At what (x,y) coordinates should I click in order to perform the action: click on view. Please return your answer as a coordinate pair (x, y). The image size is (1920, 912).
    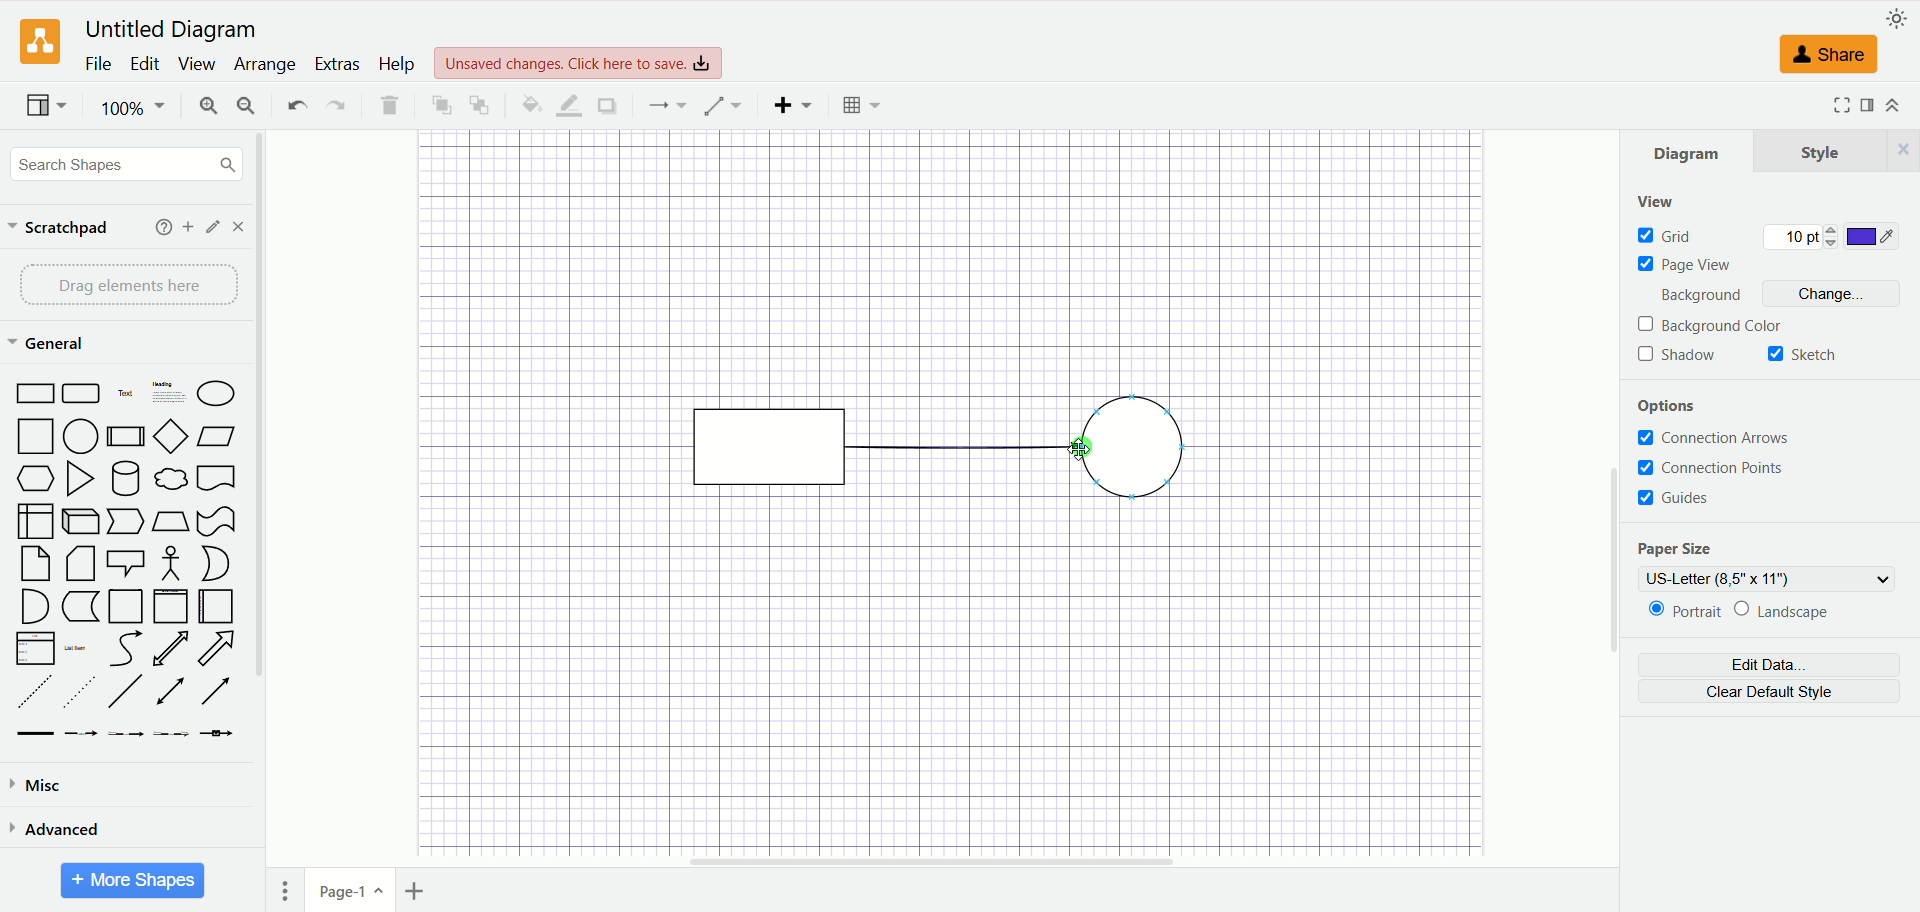
    Looking at the image, I should click on (1666, 199).